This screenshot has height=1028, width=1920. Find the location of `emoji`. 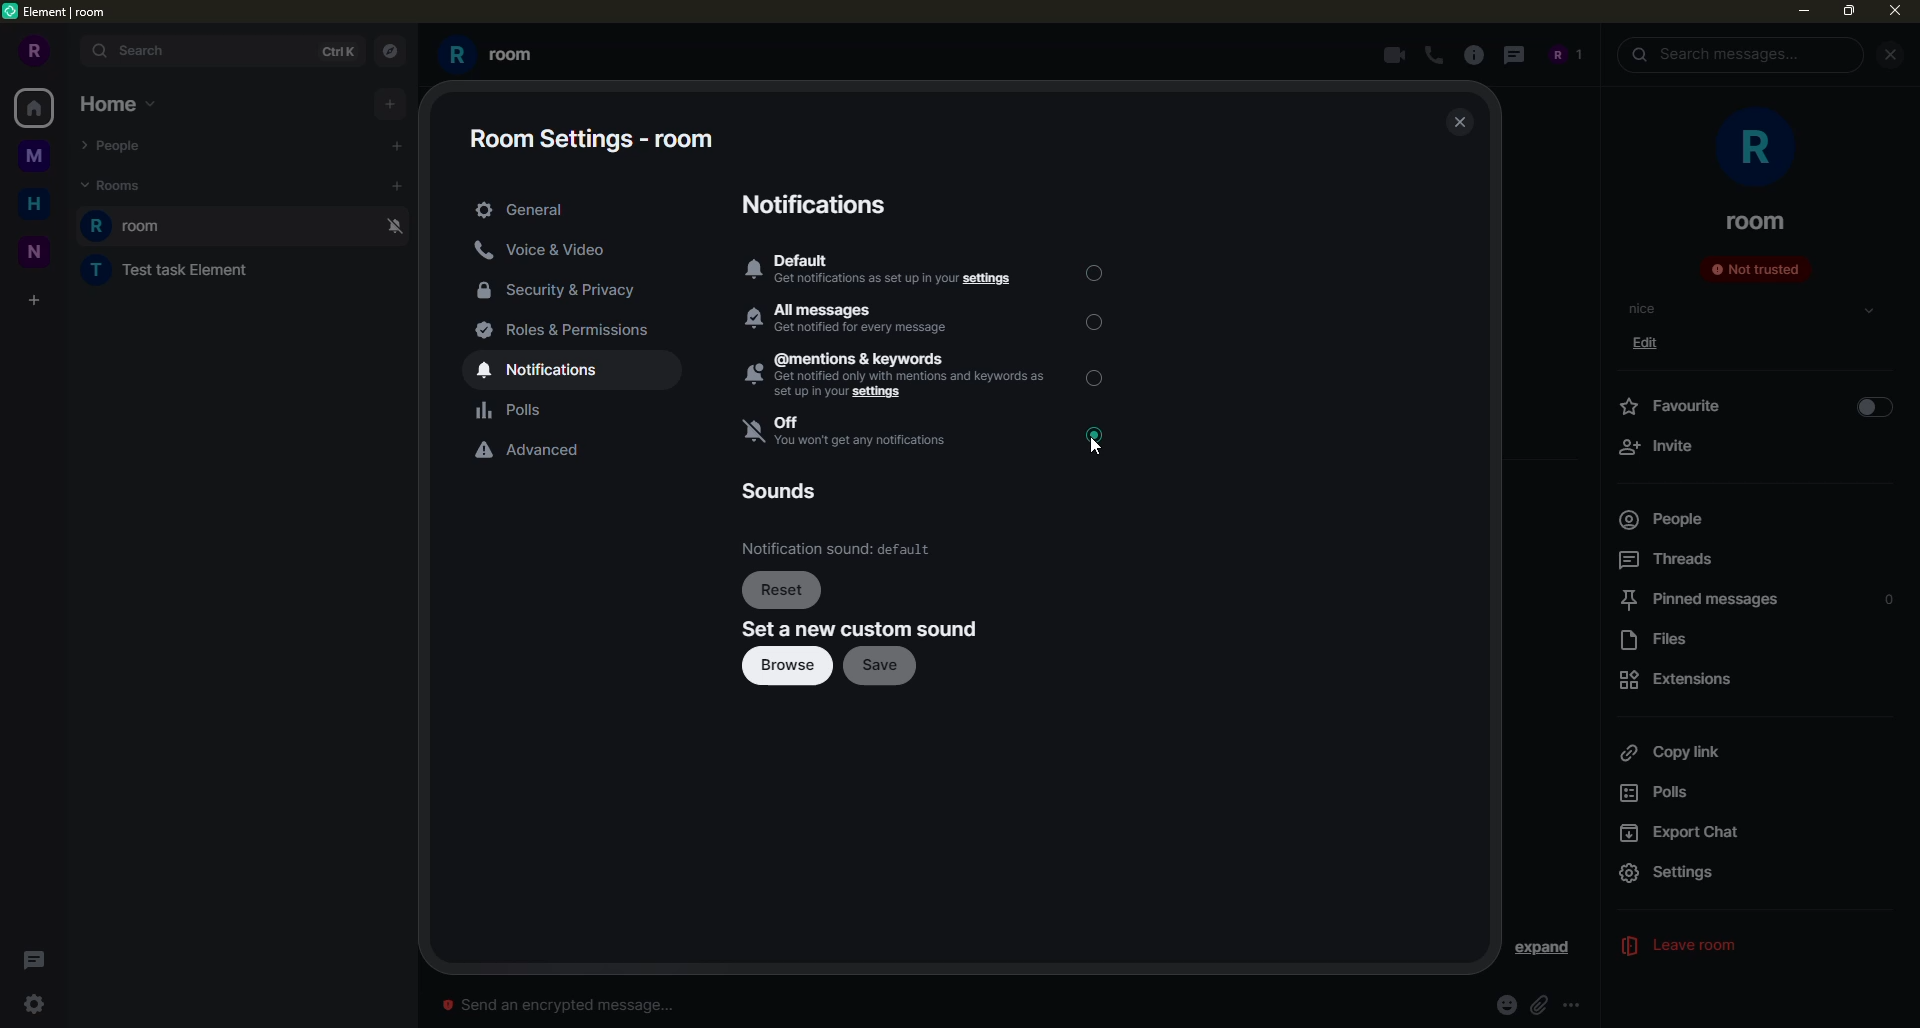

emoji is located at coordinates (1501, 1004).